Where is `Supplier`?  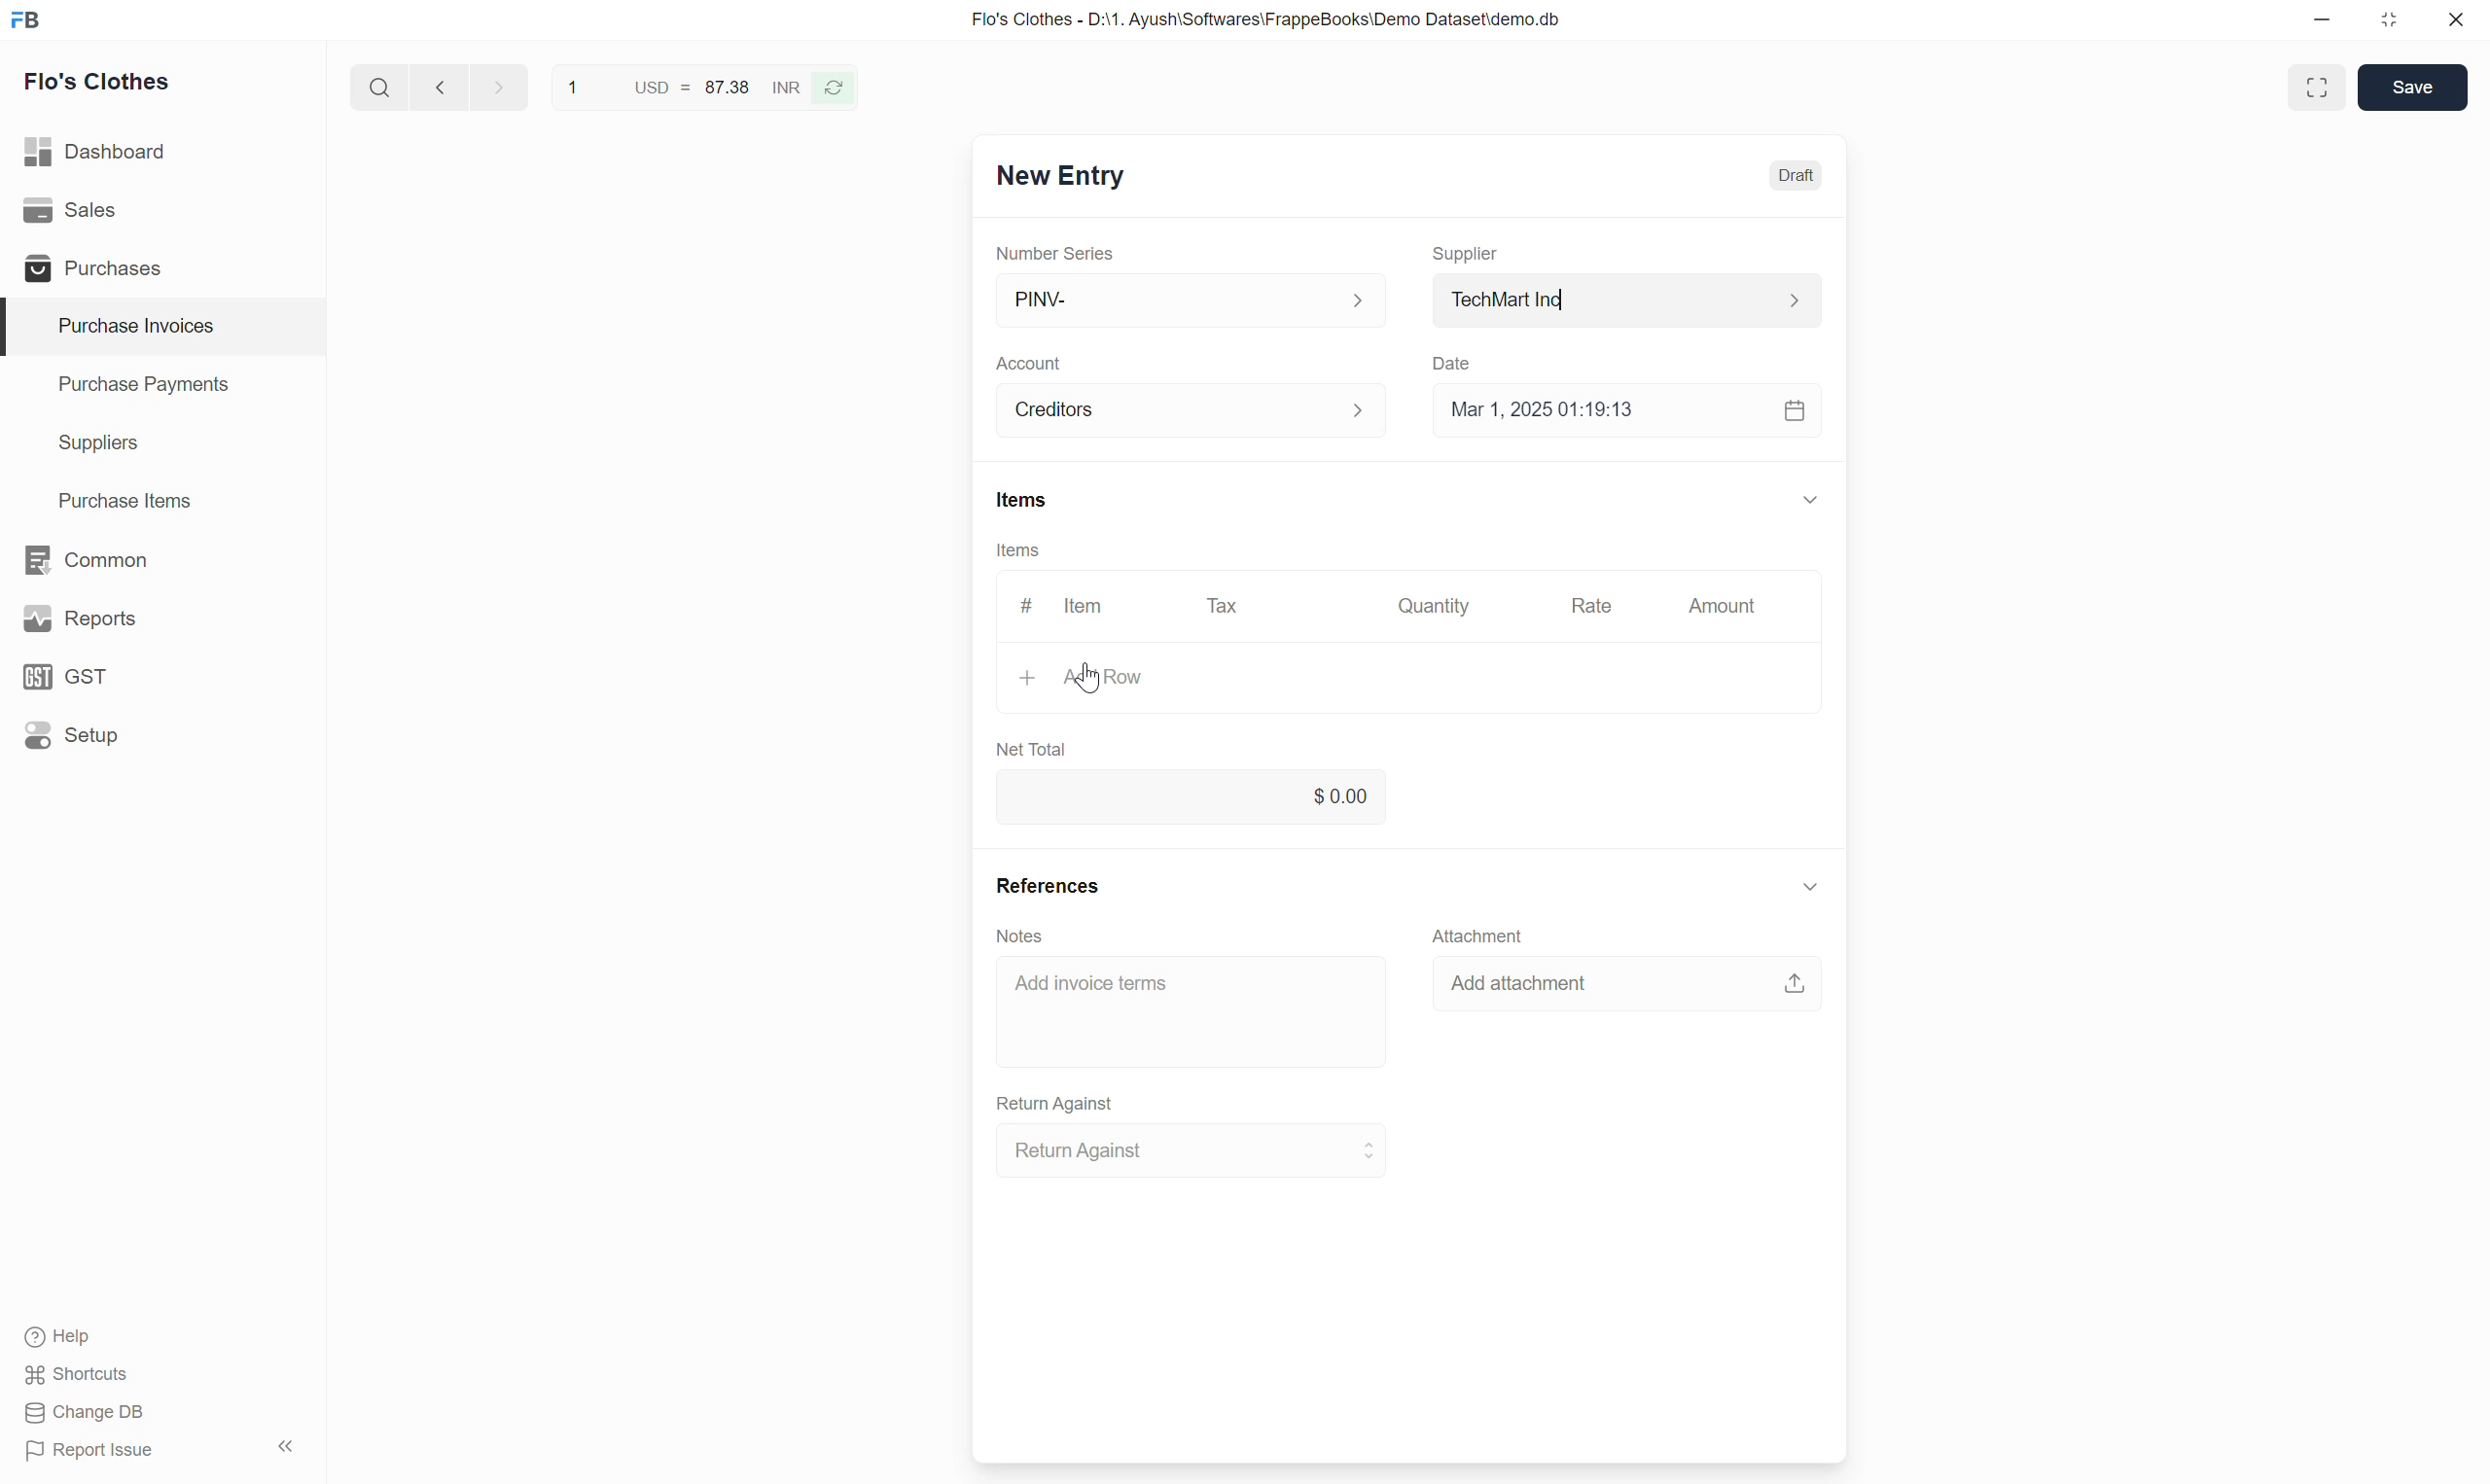 Supplier is located at coordinates (1468, 245).